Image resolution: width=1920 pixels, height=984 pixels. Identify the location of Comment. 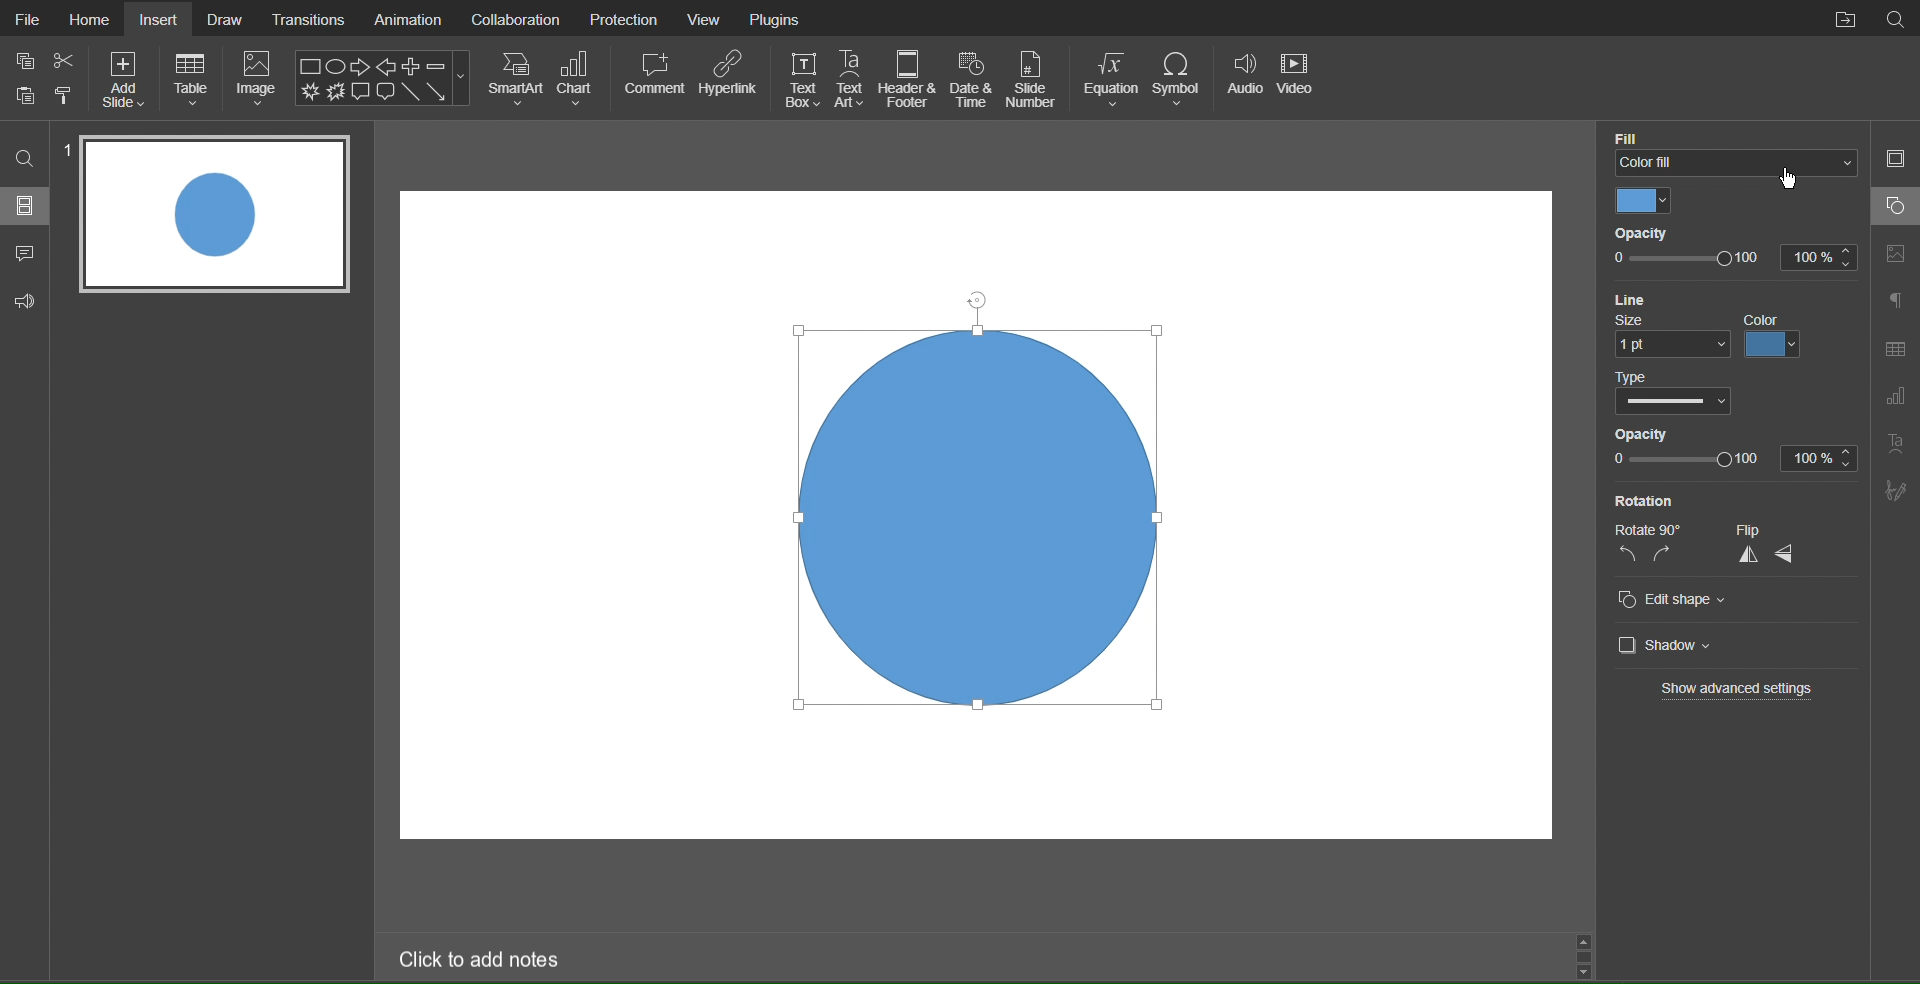
(654, 78).